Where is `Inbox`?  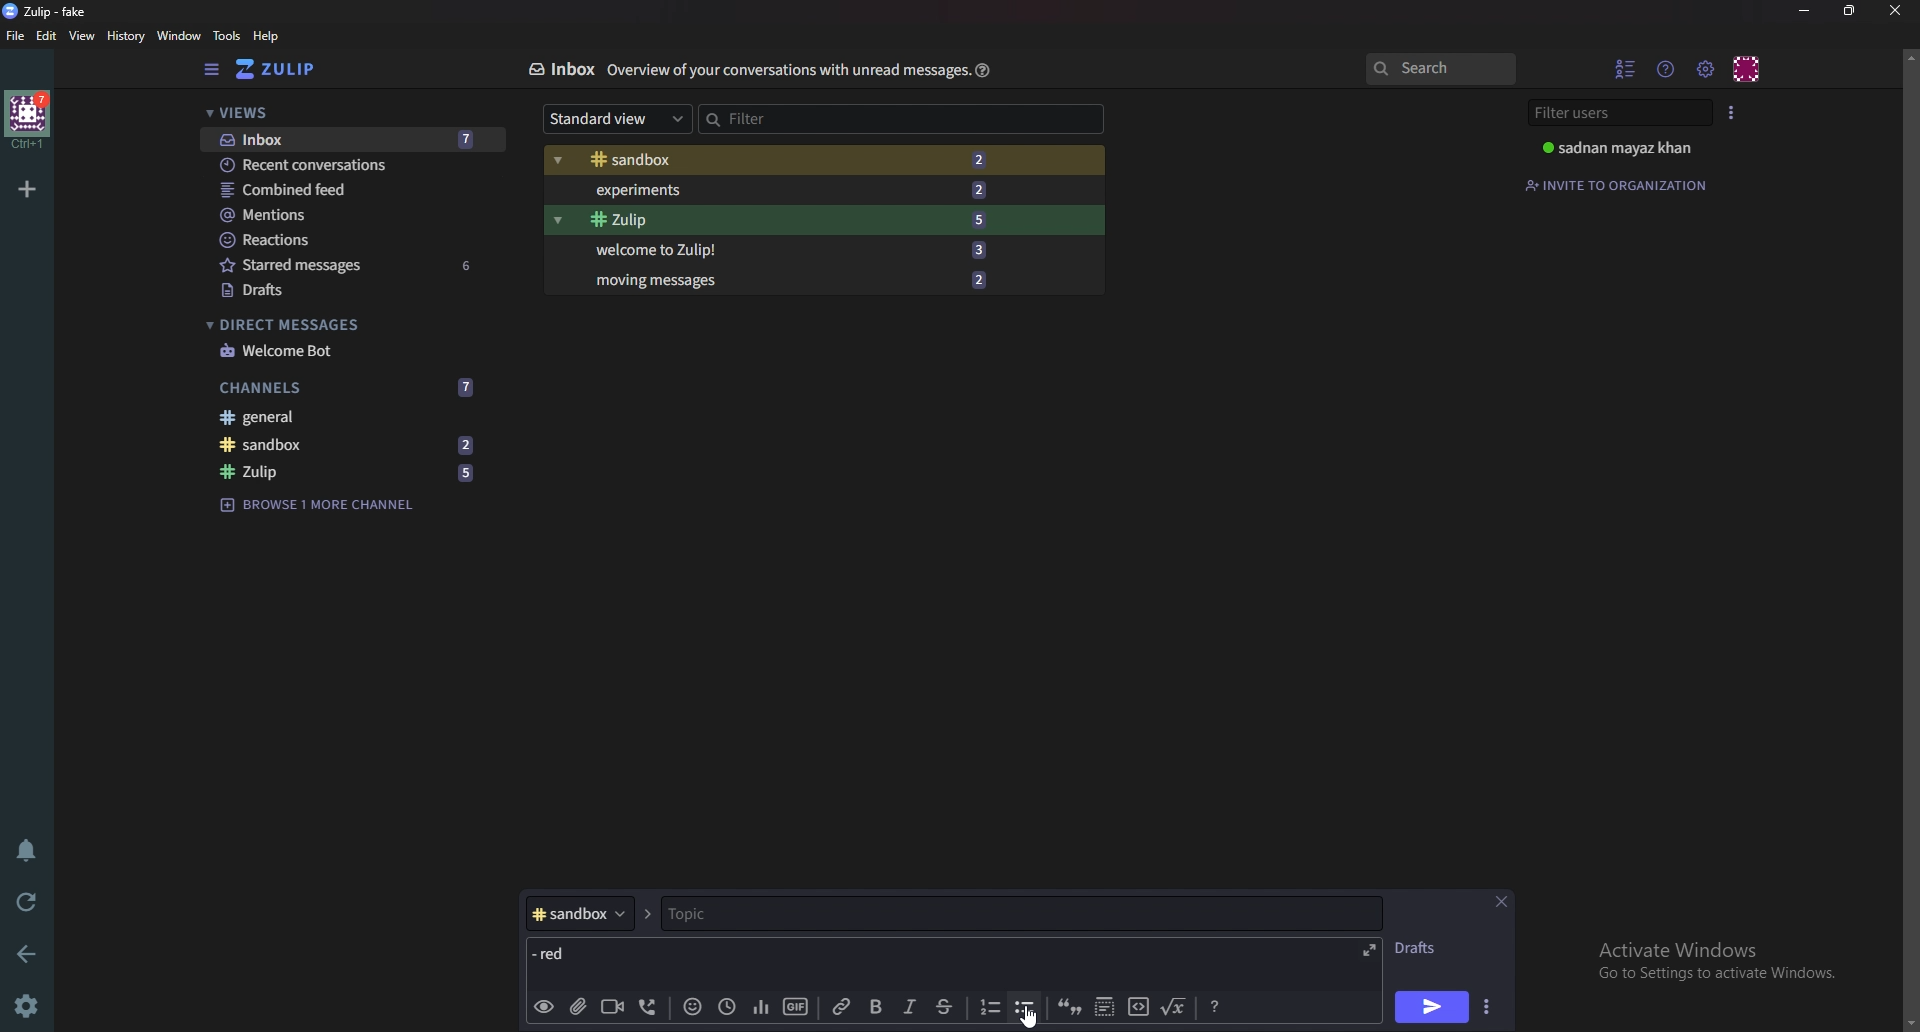
Inbox is located at coordinates (351, 141).